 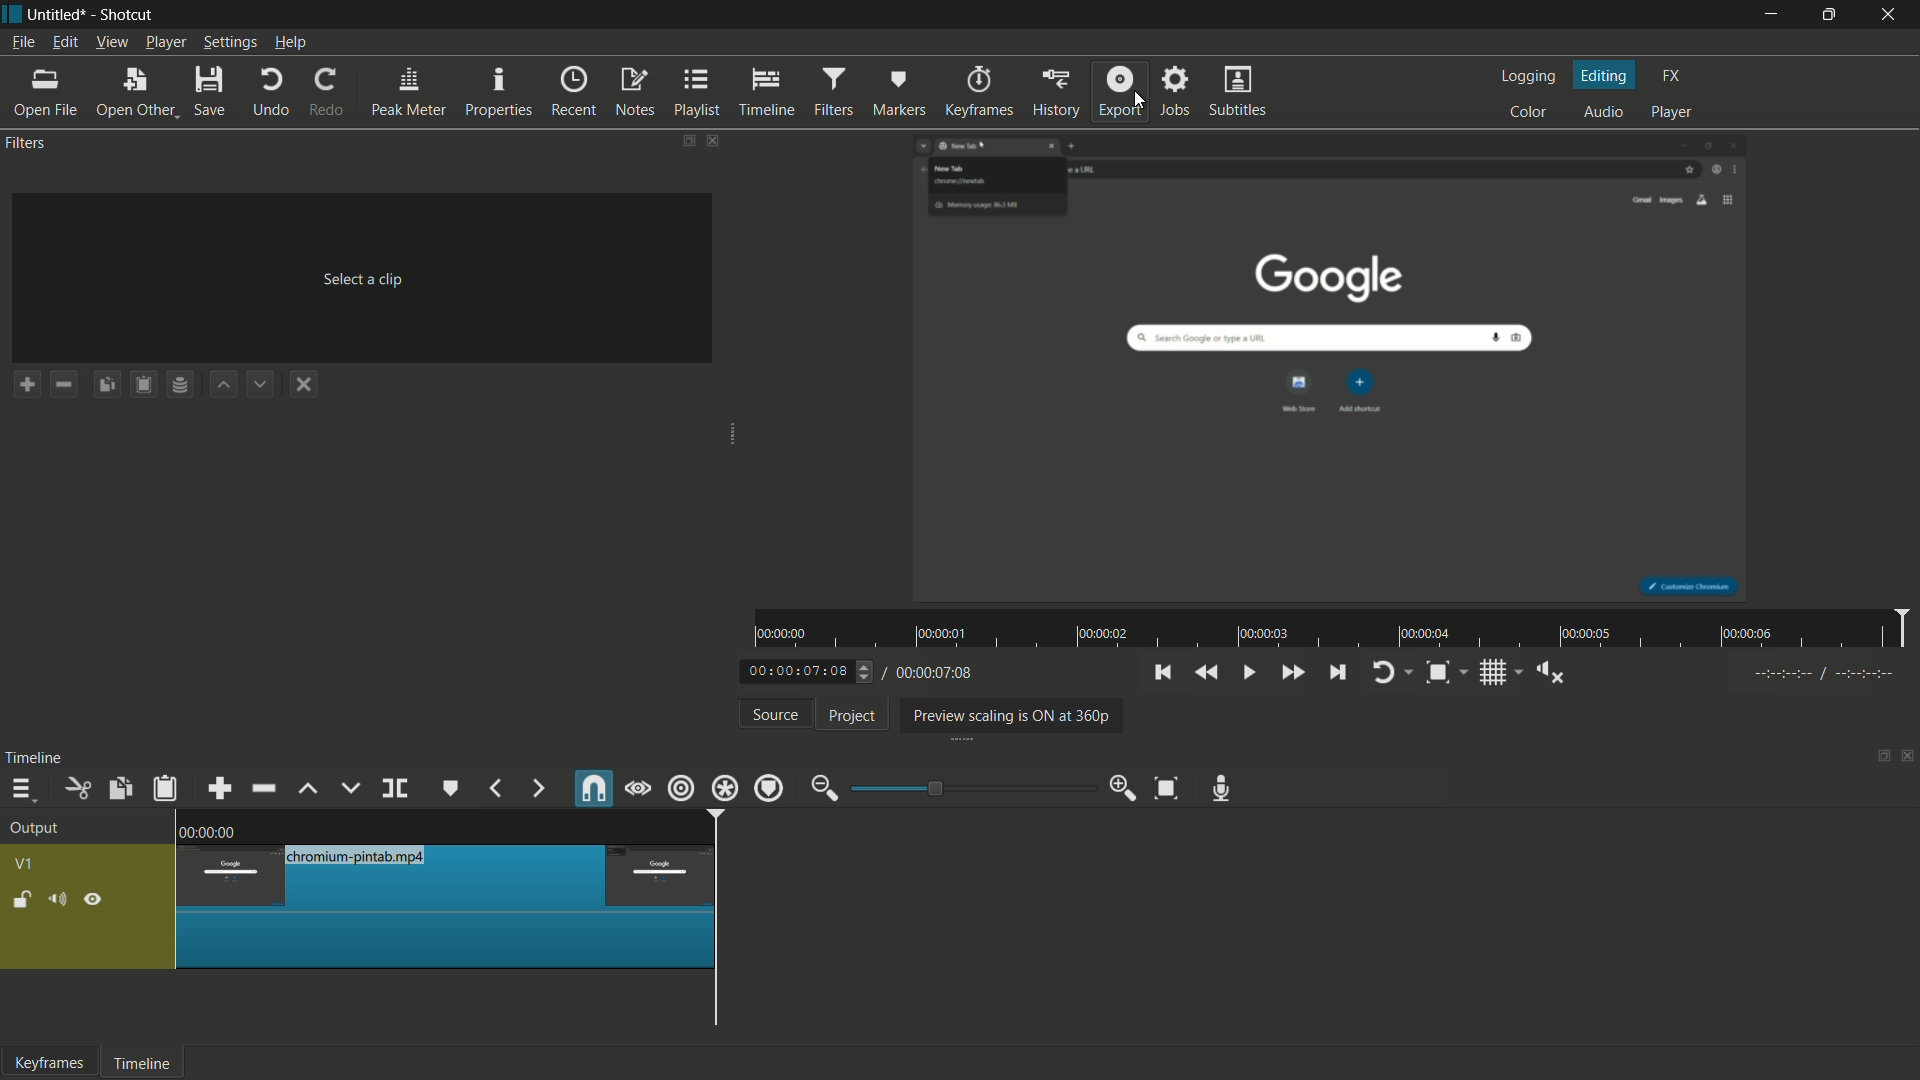 I want to click on preview video, so click(x=1335, y=368).